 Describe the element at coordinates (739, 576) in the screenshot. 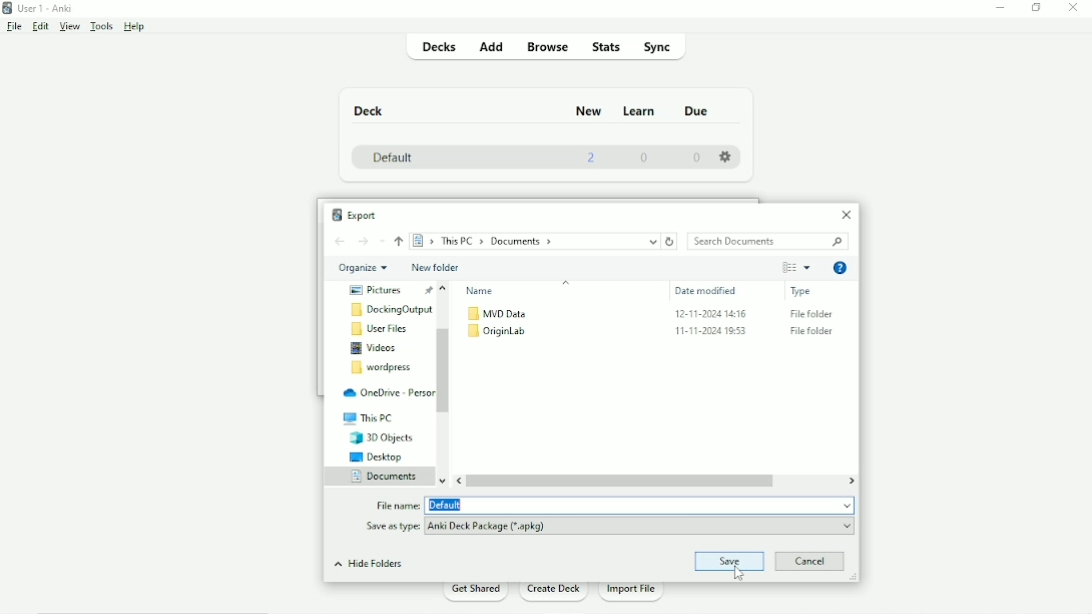

I see `cursor` at that location.